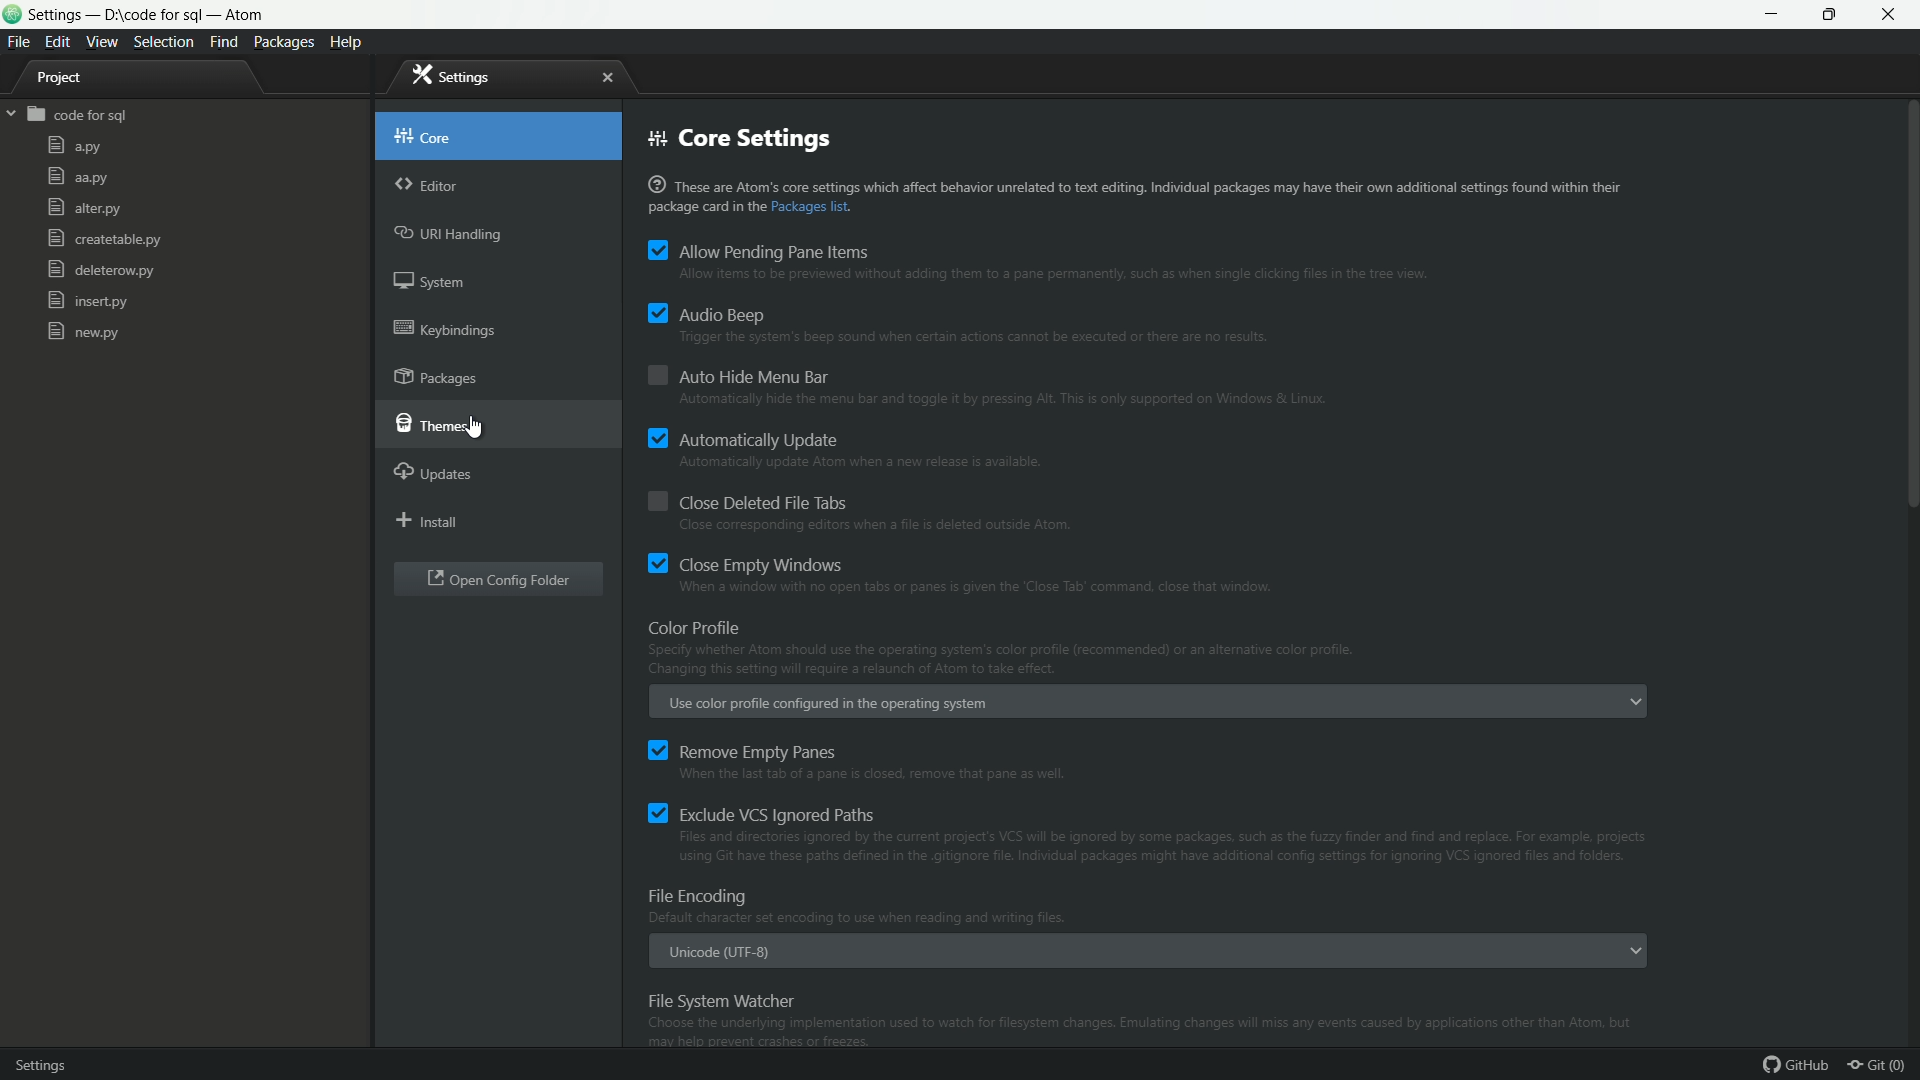  Describe the element at coordinates (1797, 1066) in the screenshot. I see `github` at that location.